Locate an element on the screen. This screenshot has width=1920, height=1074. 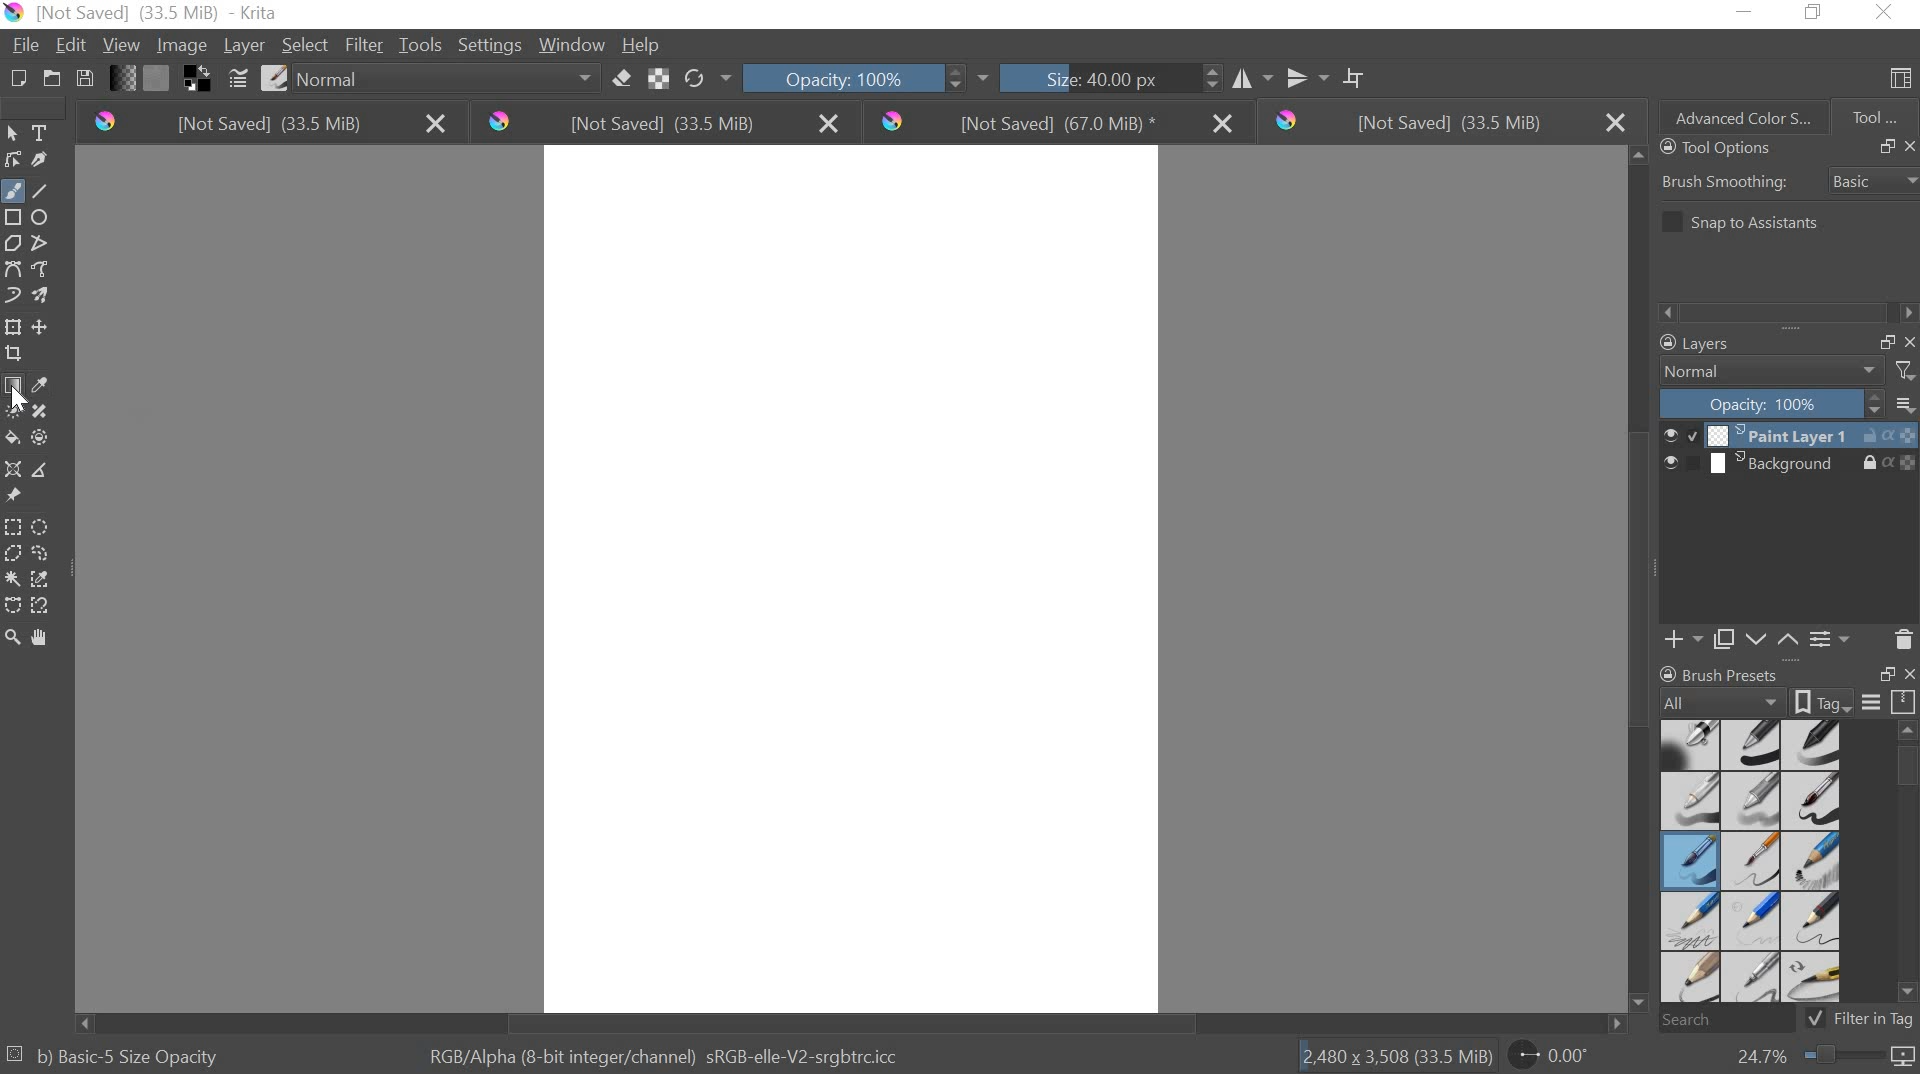
circular selection is located at coordinates (45, 525).